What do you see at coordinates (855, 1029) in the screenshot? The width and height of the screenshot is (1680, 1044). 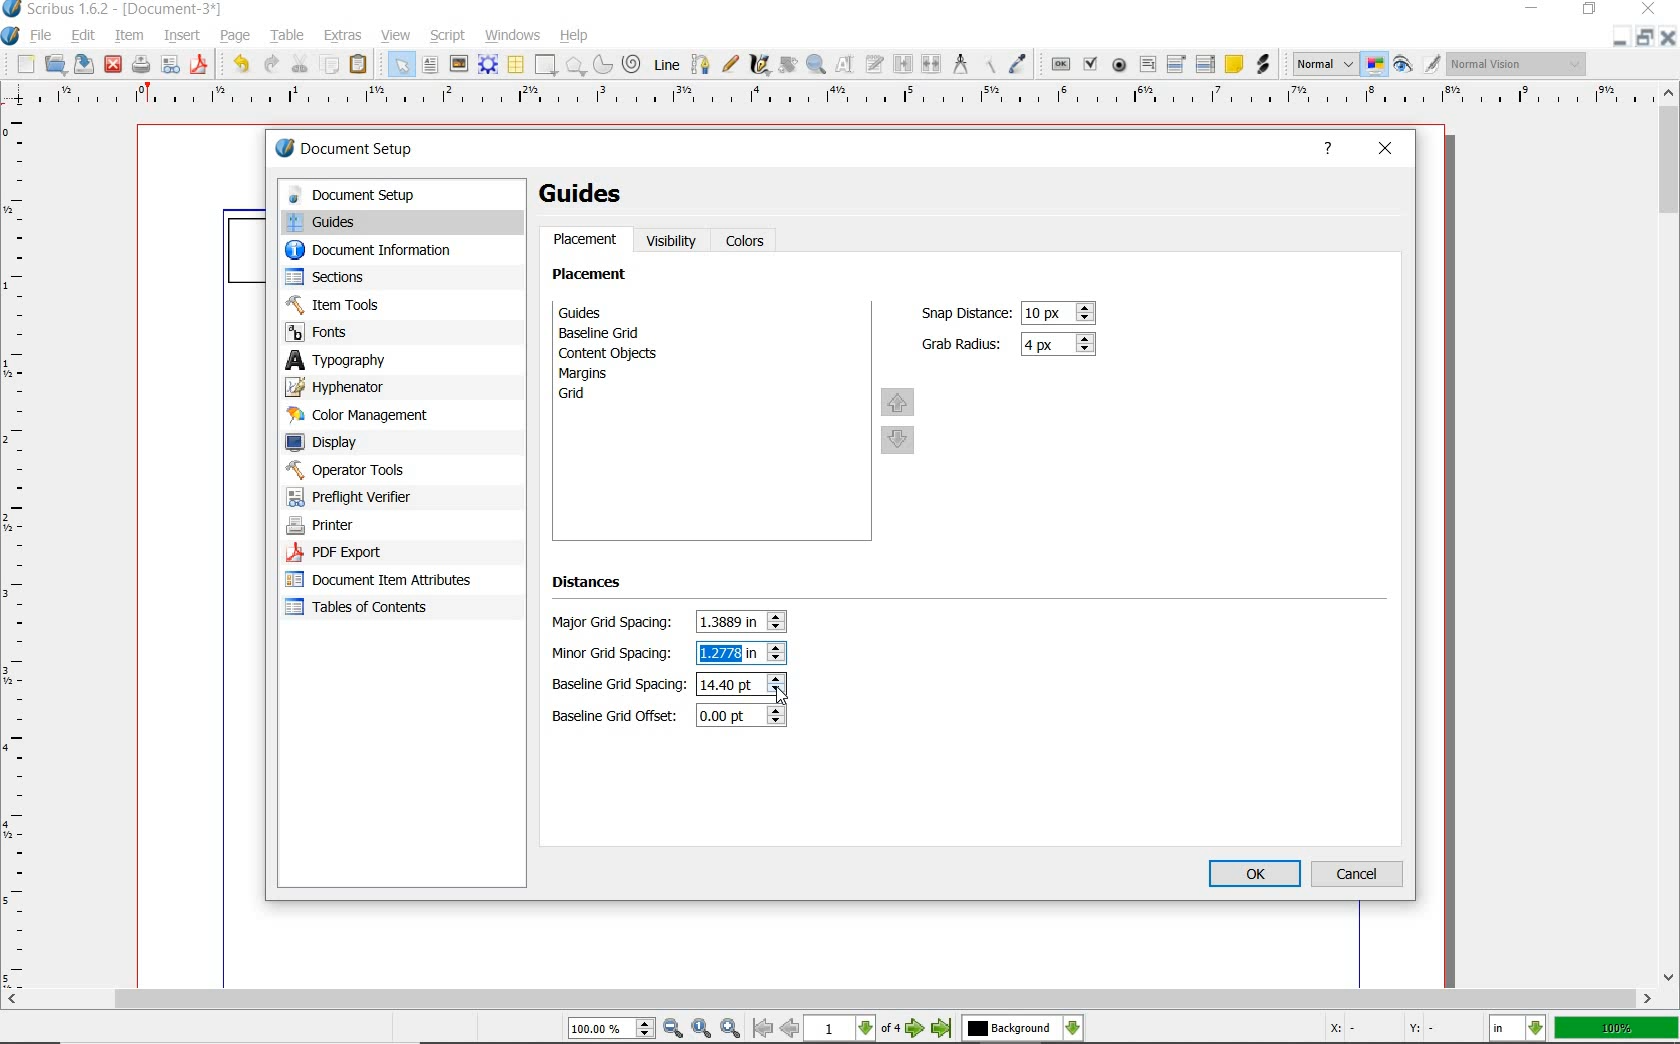 I see `select current page` at bounding box center [855, 1029].